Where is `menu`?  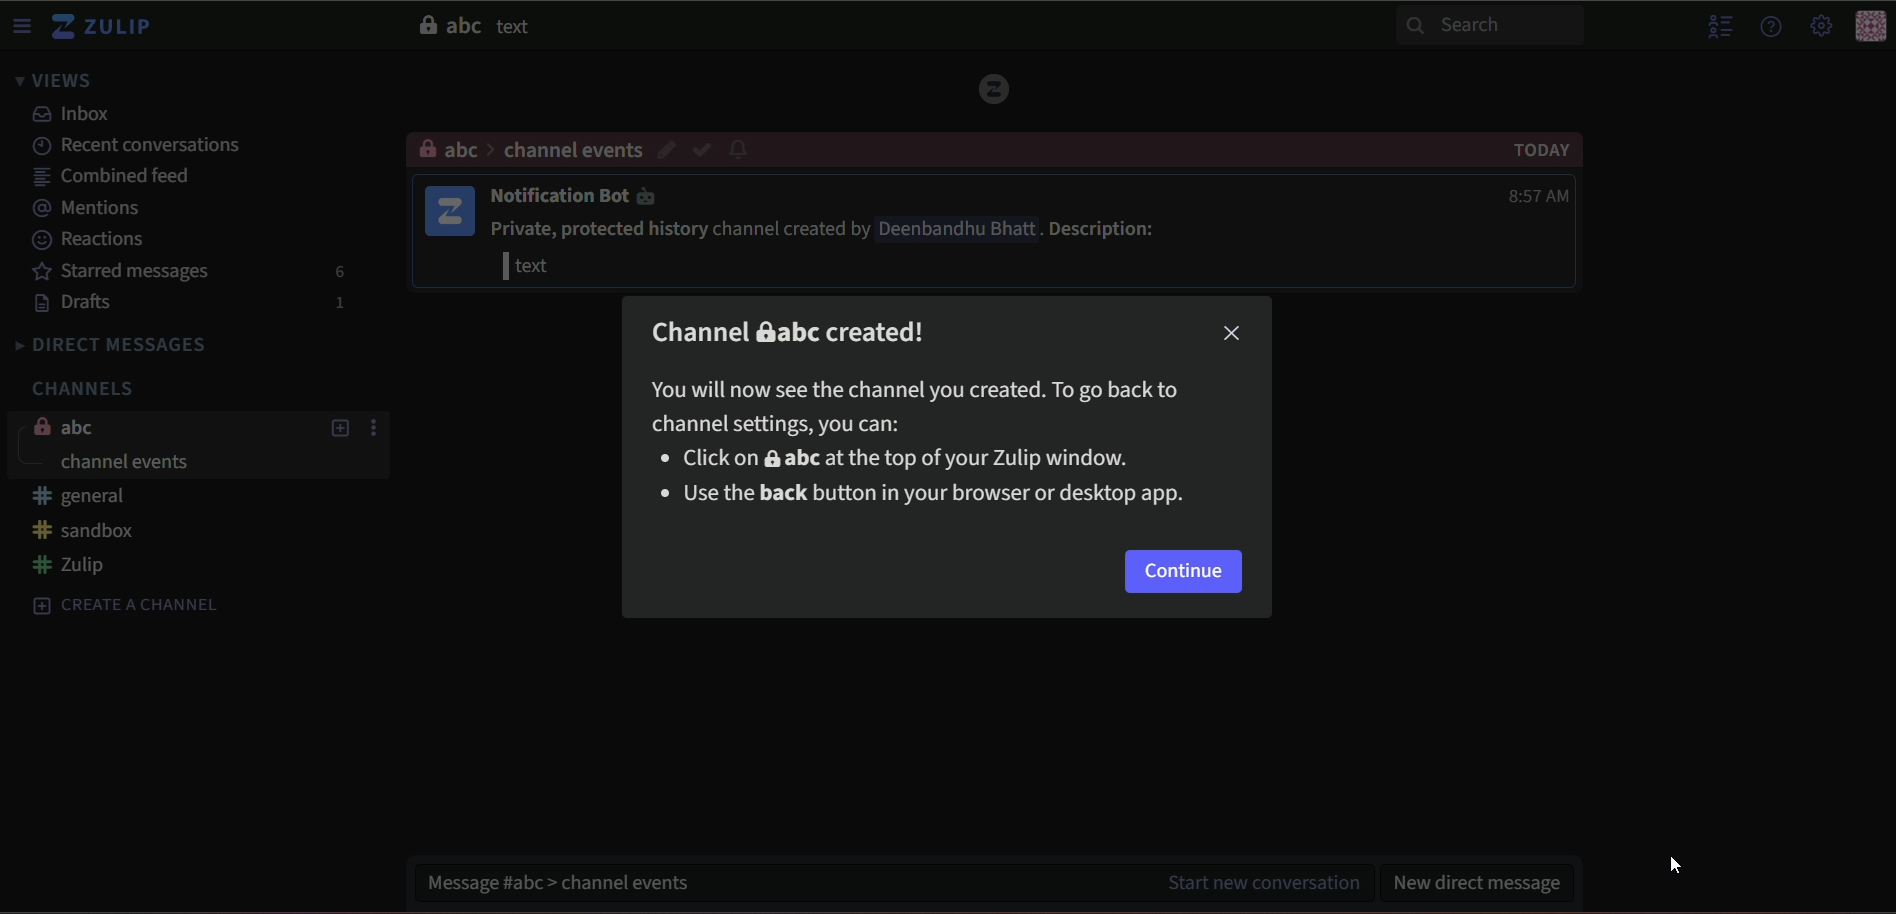
menu is located at coordinates (25, 26).